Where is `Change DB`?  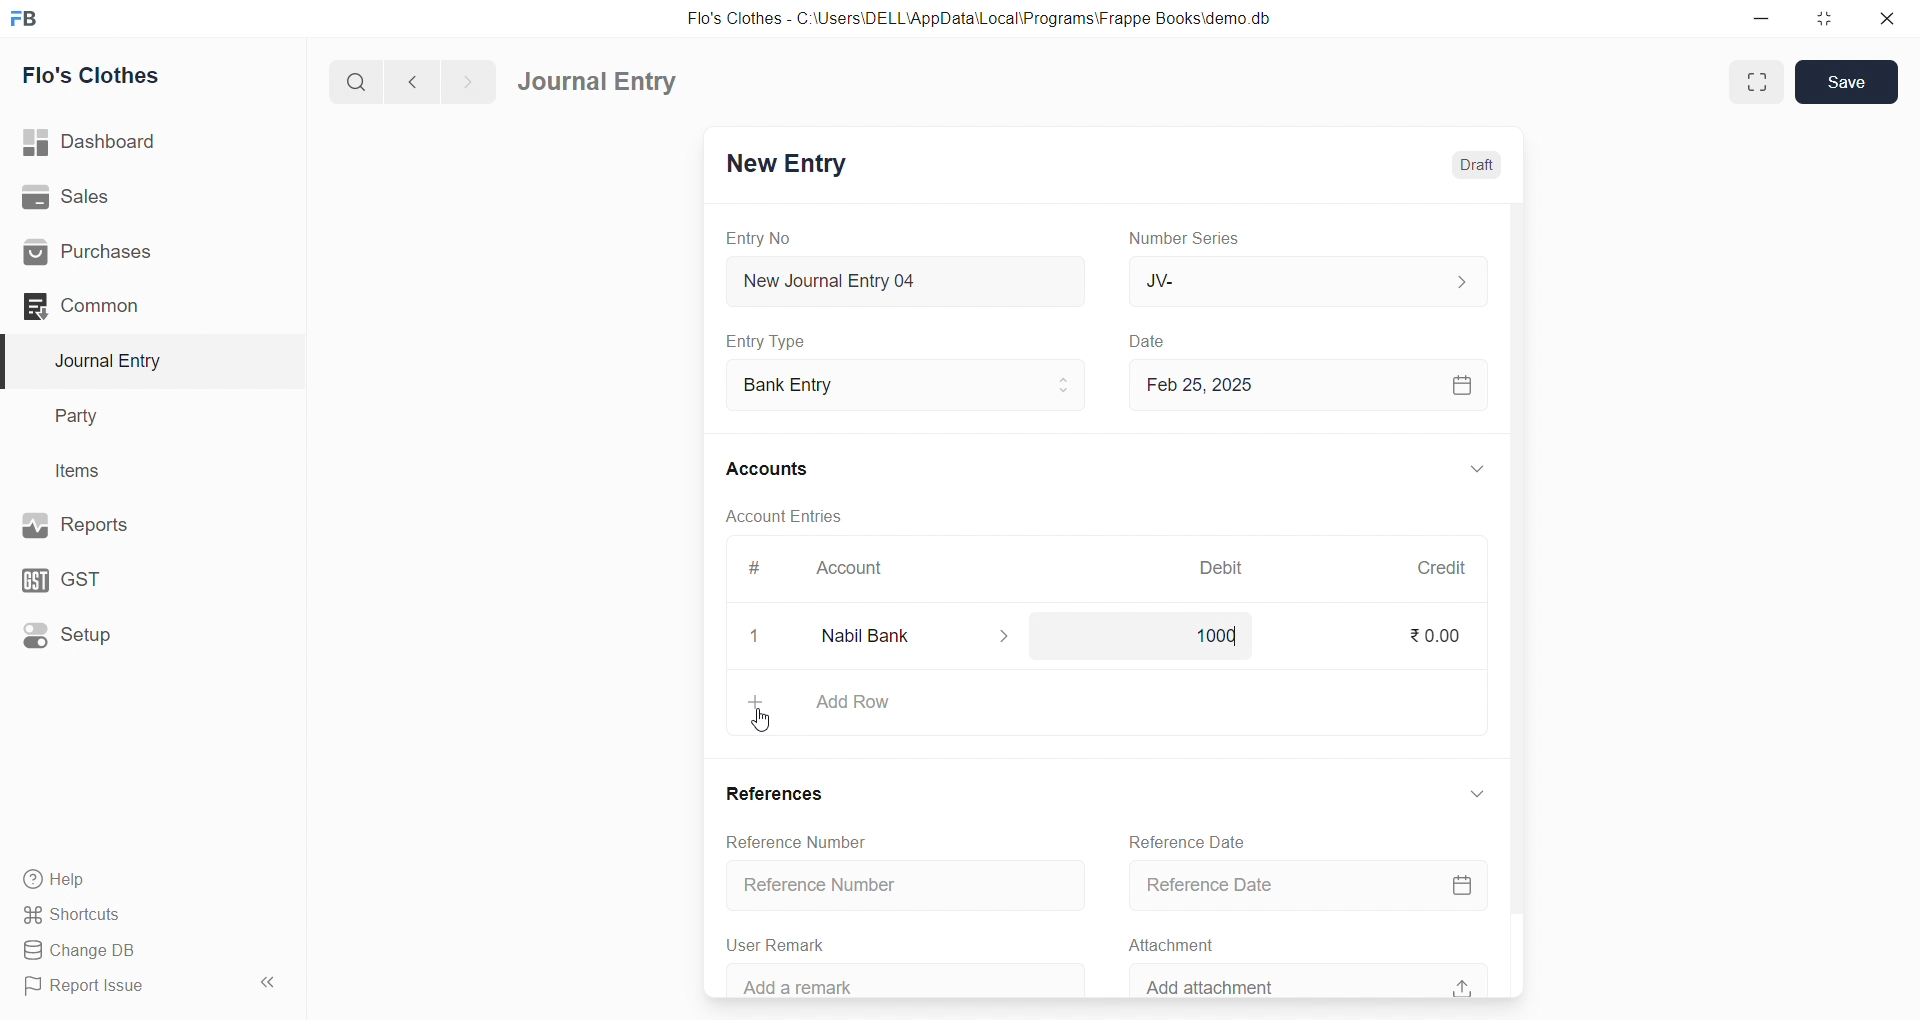
Change DB is located at coordinates (143, 951).